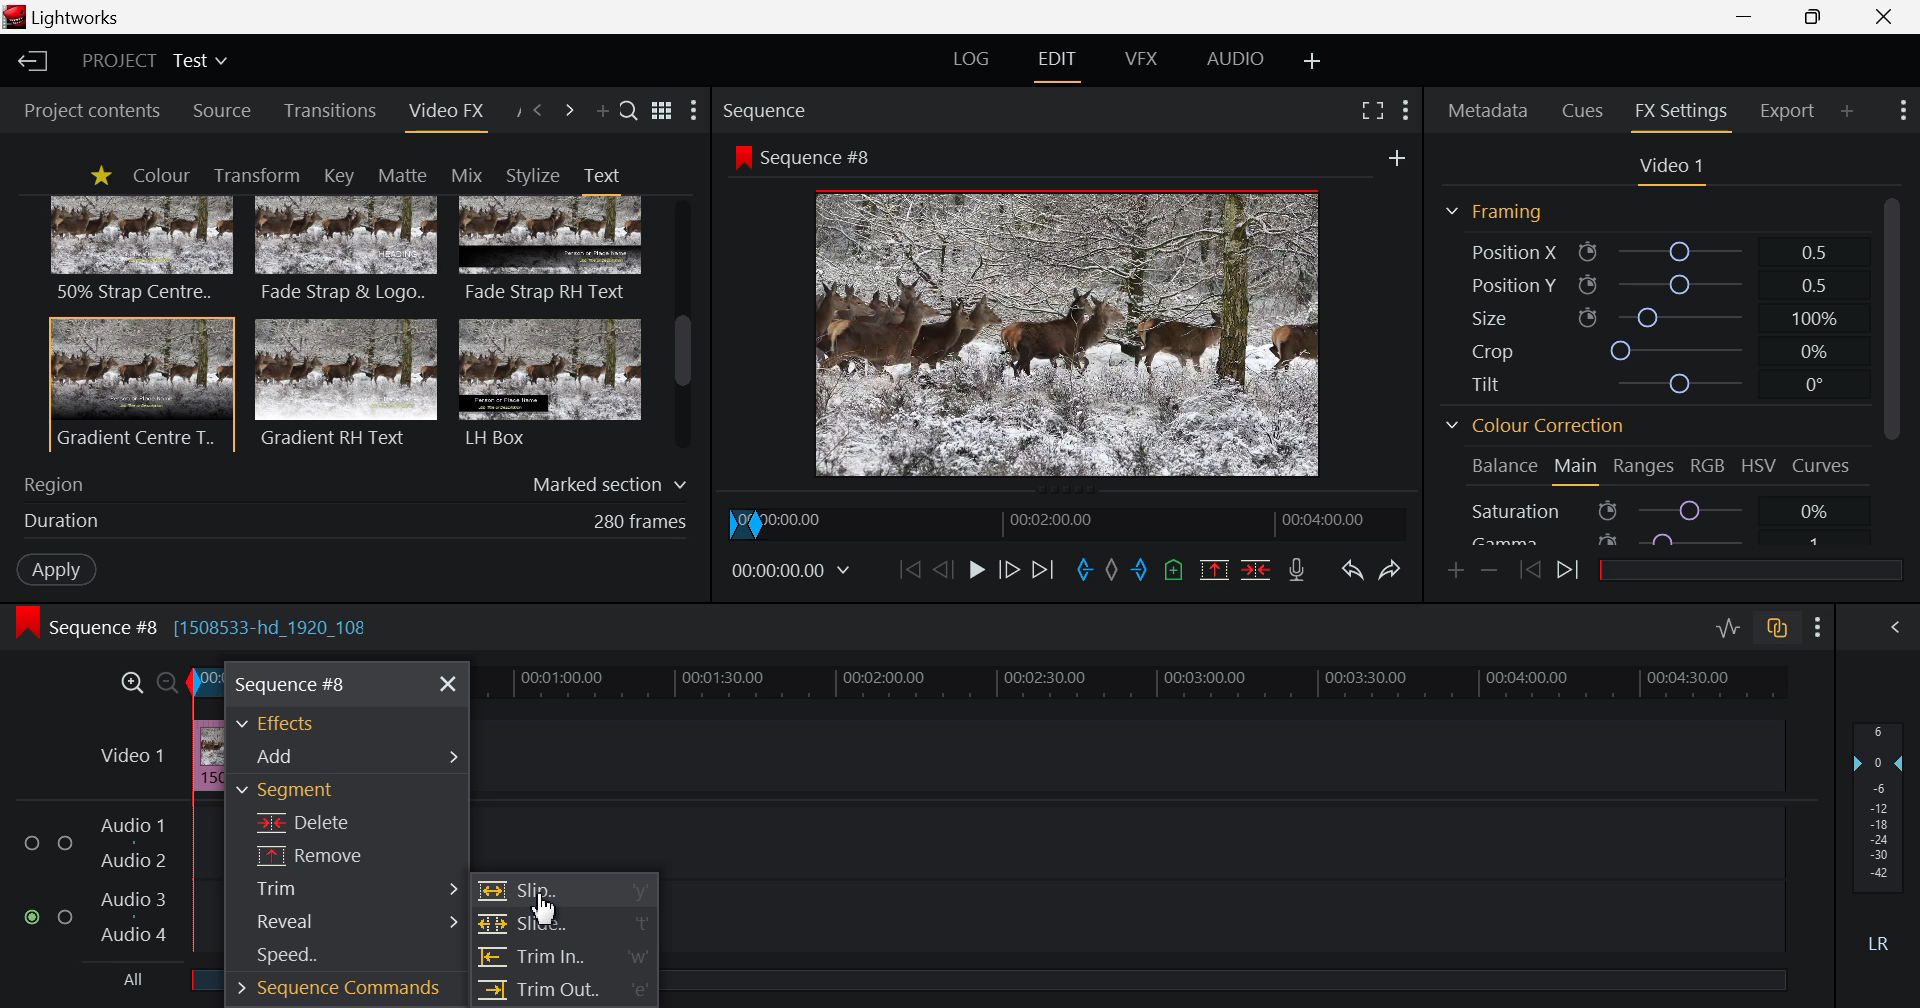 This screenshot has height=1008, width=1920. Describe the element at coordinates (347, 252) in the screenshot. I see `Fade Strap & Logo` at that location.